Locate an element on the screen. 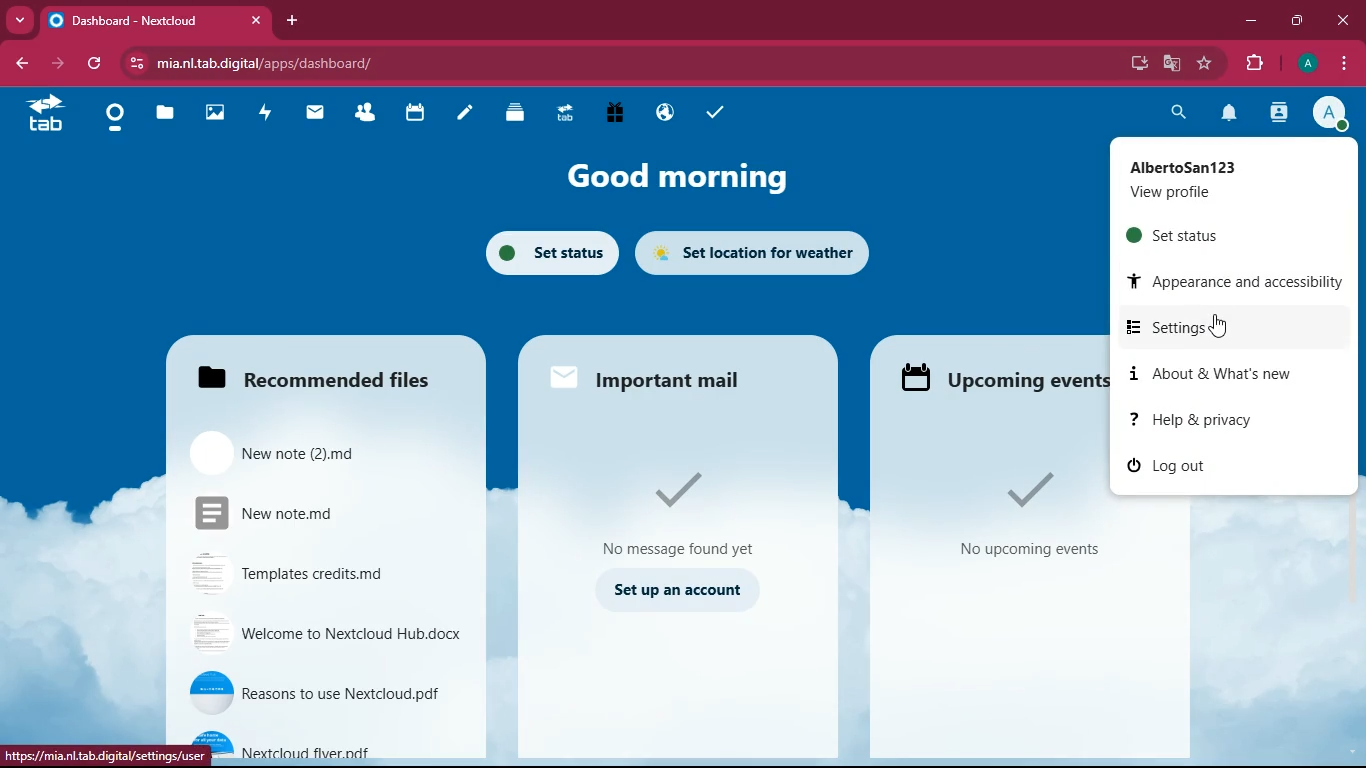 The image size is (1366, 768). Tick  is located at coordinates (680, 489).